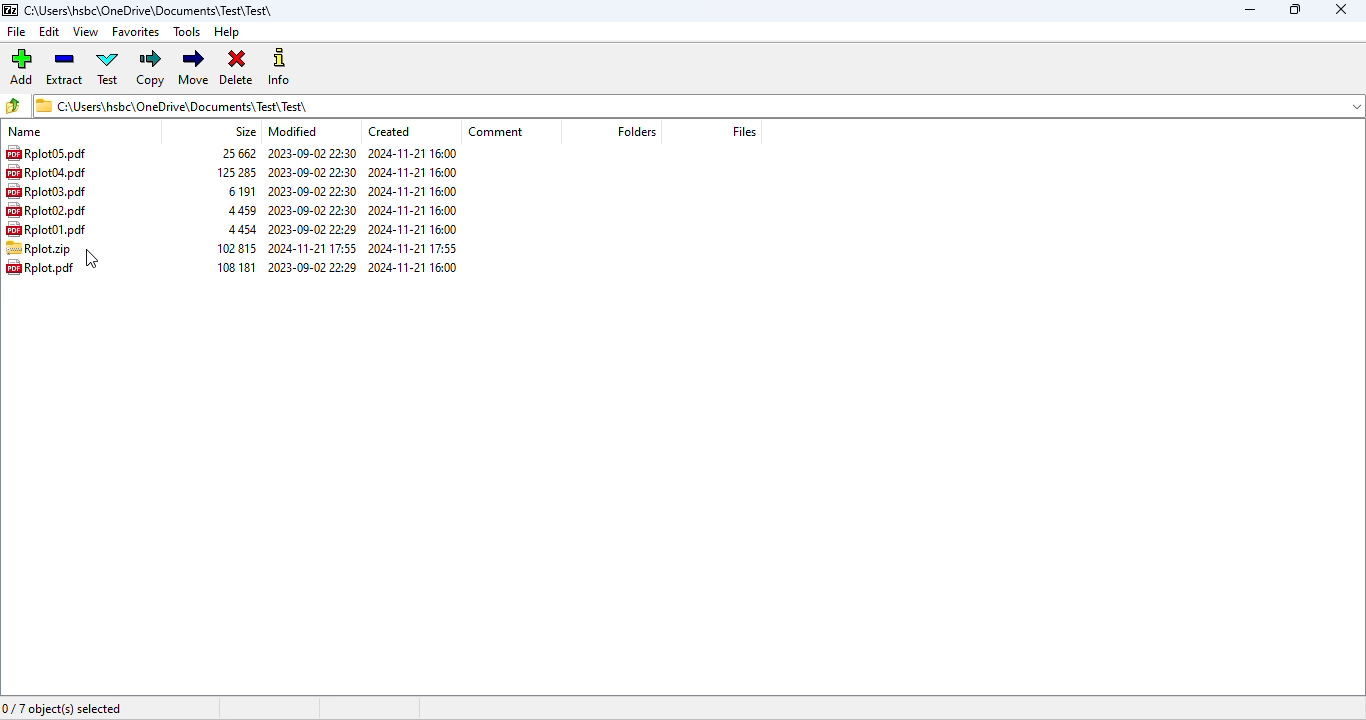  I want to click on minimize, so click(1251, 9).